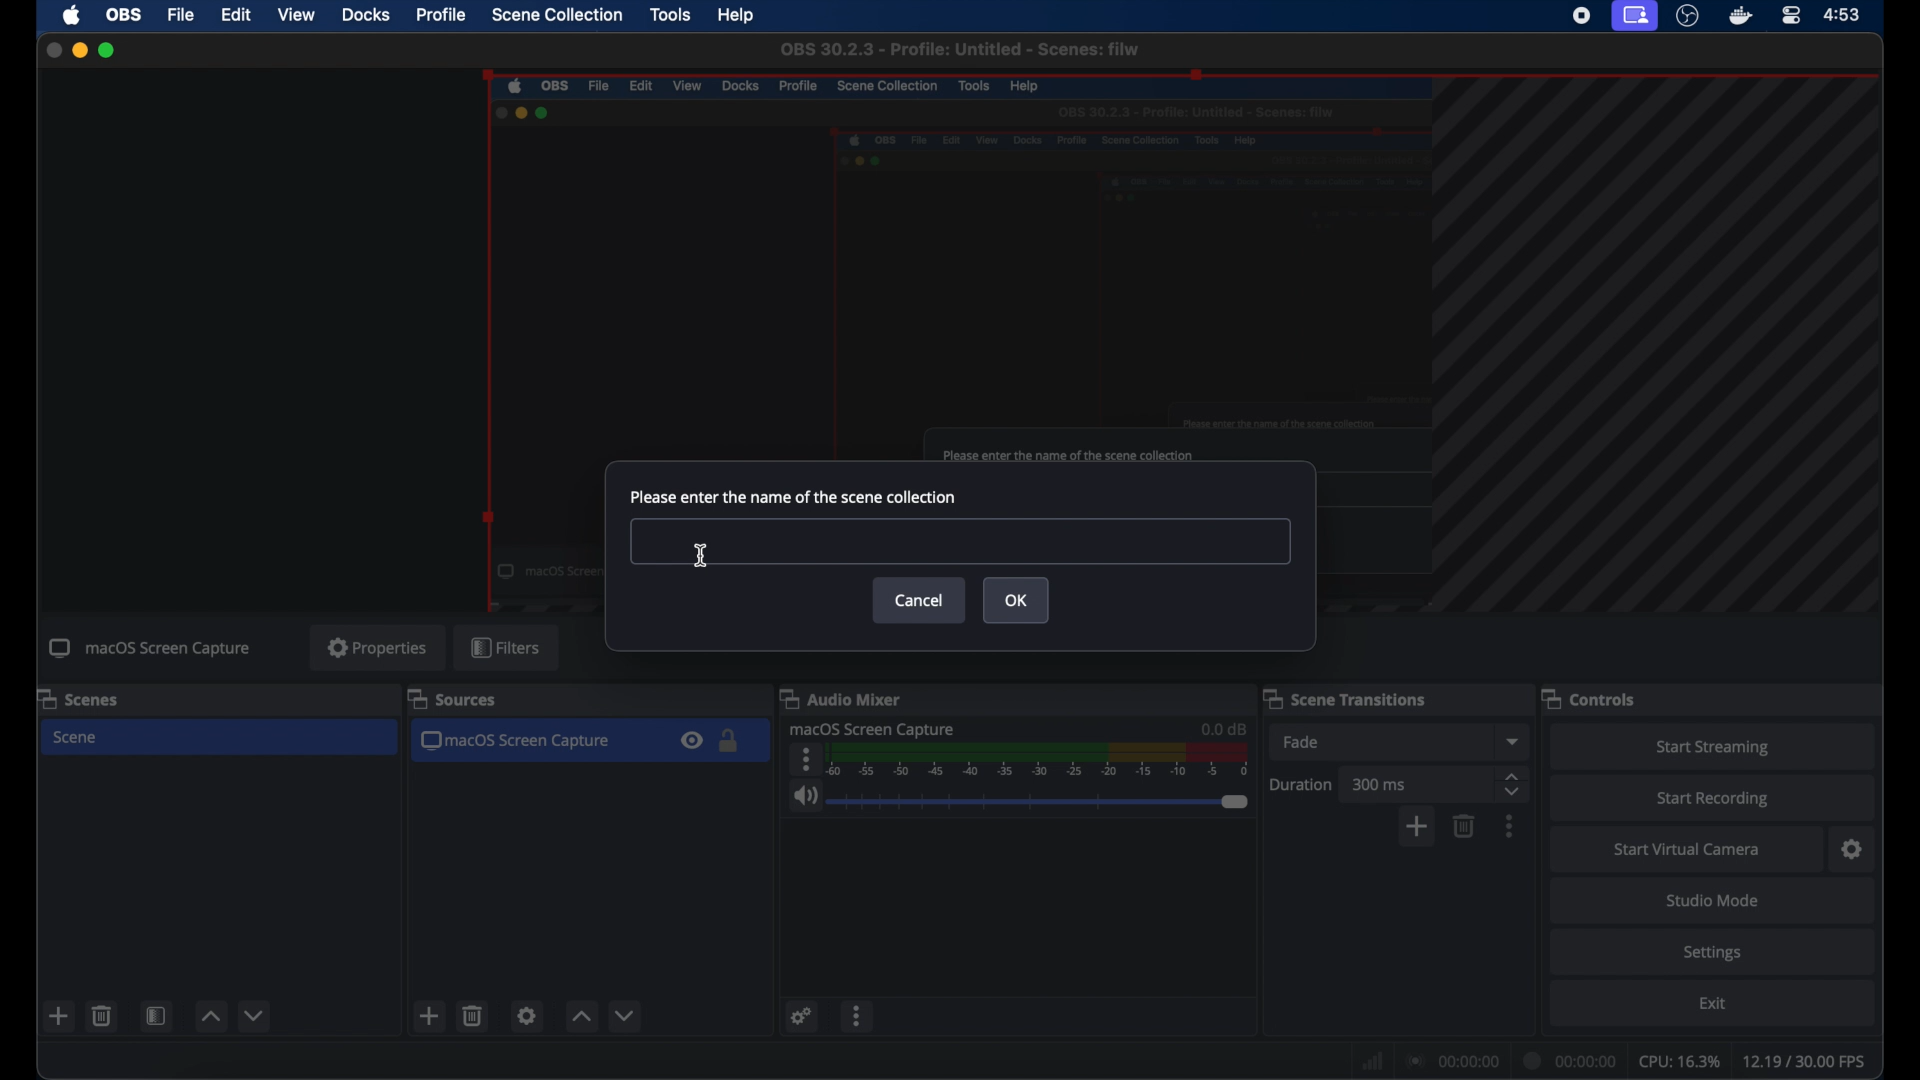 This screenshot has width=1920, height=1080. Describe the element at coordinates (1301, 783) in the screenshot. I see `duration` at that location.